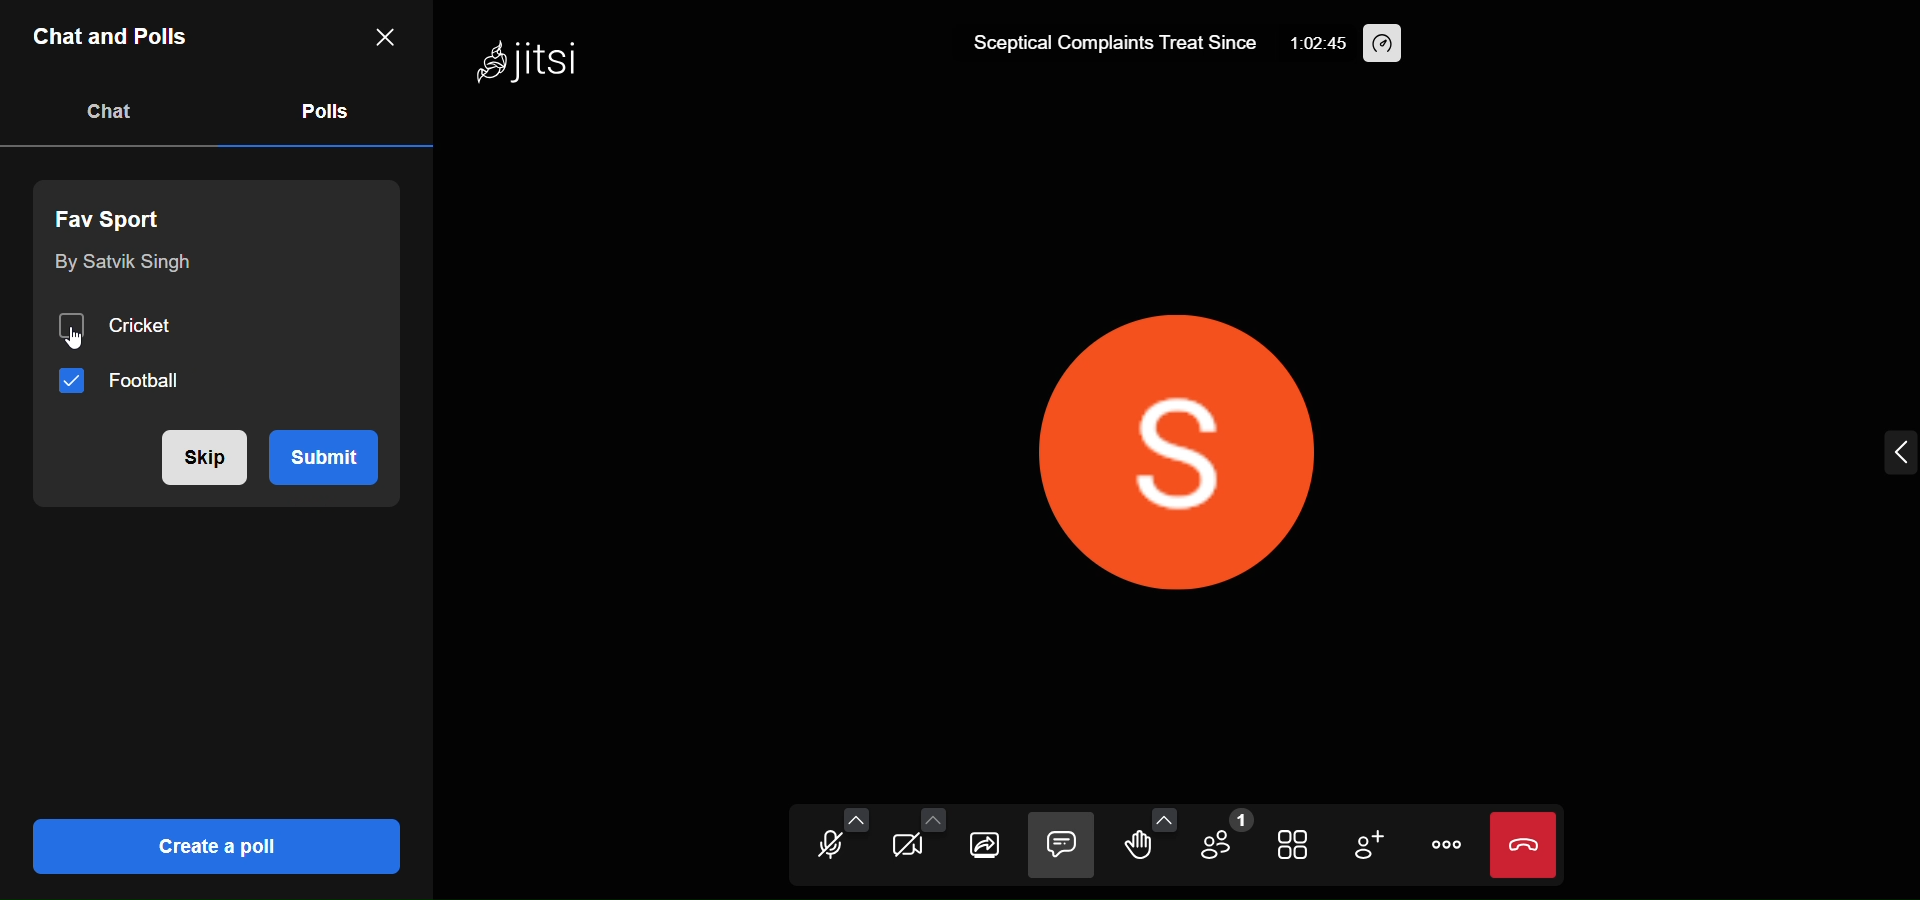  What do you see at coordinates (1106, 40) in the screenshot?
I see `Sceptical Complaints Treat Since` at bounding box center [1106, 40].